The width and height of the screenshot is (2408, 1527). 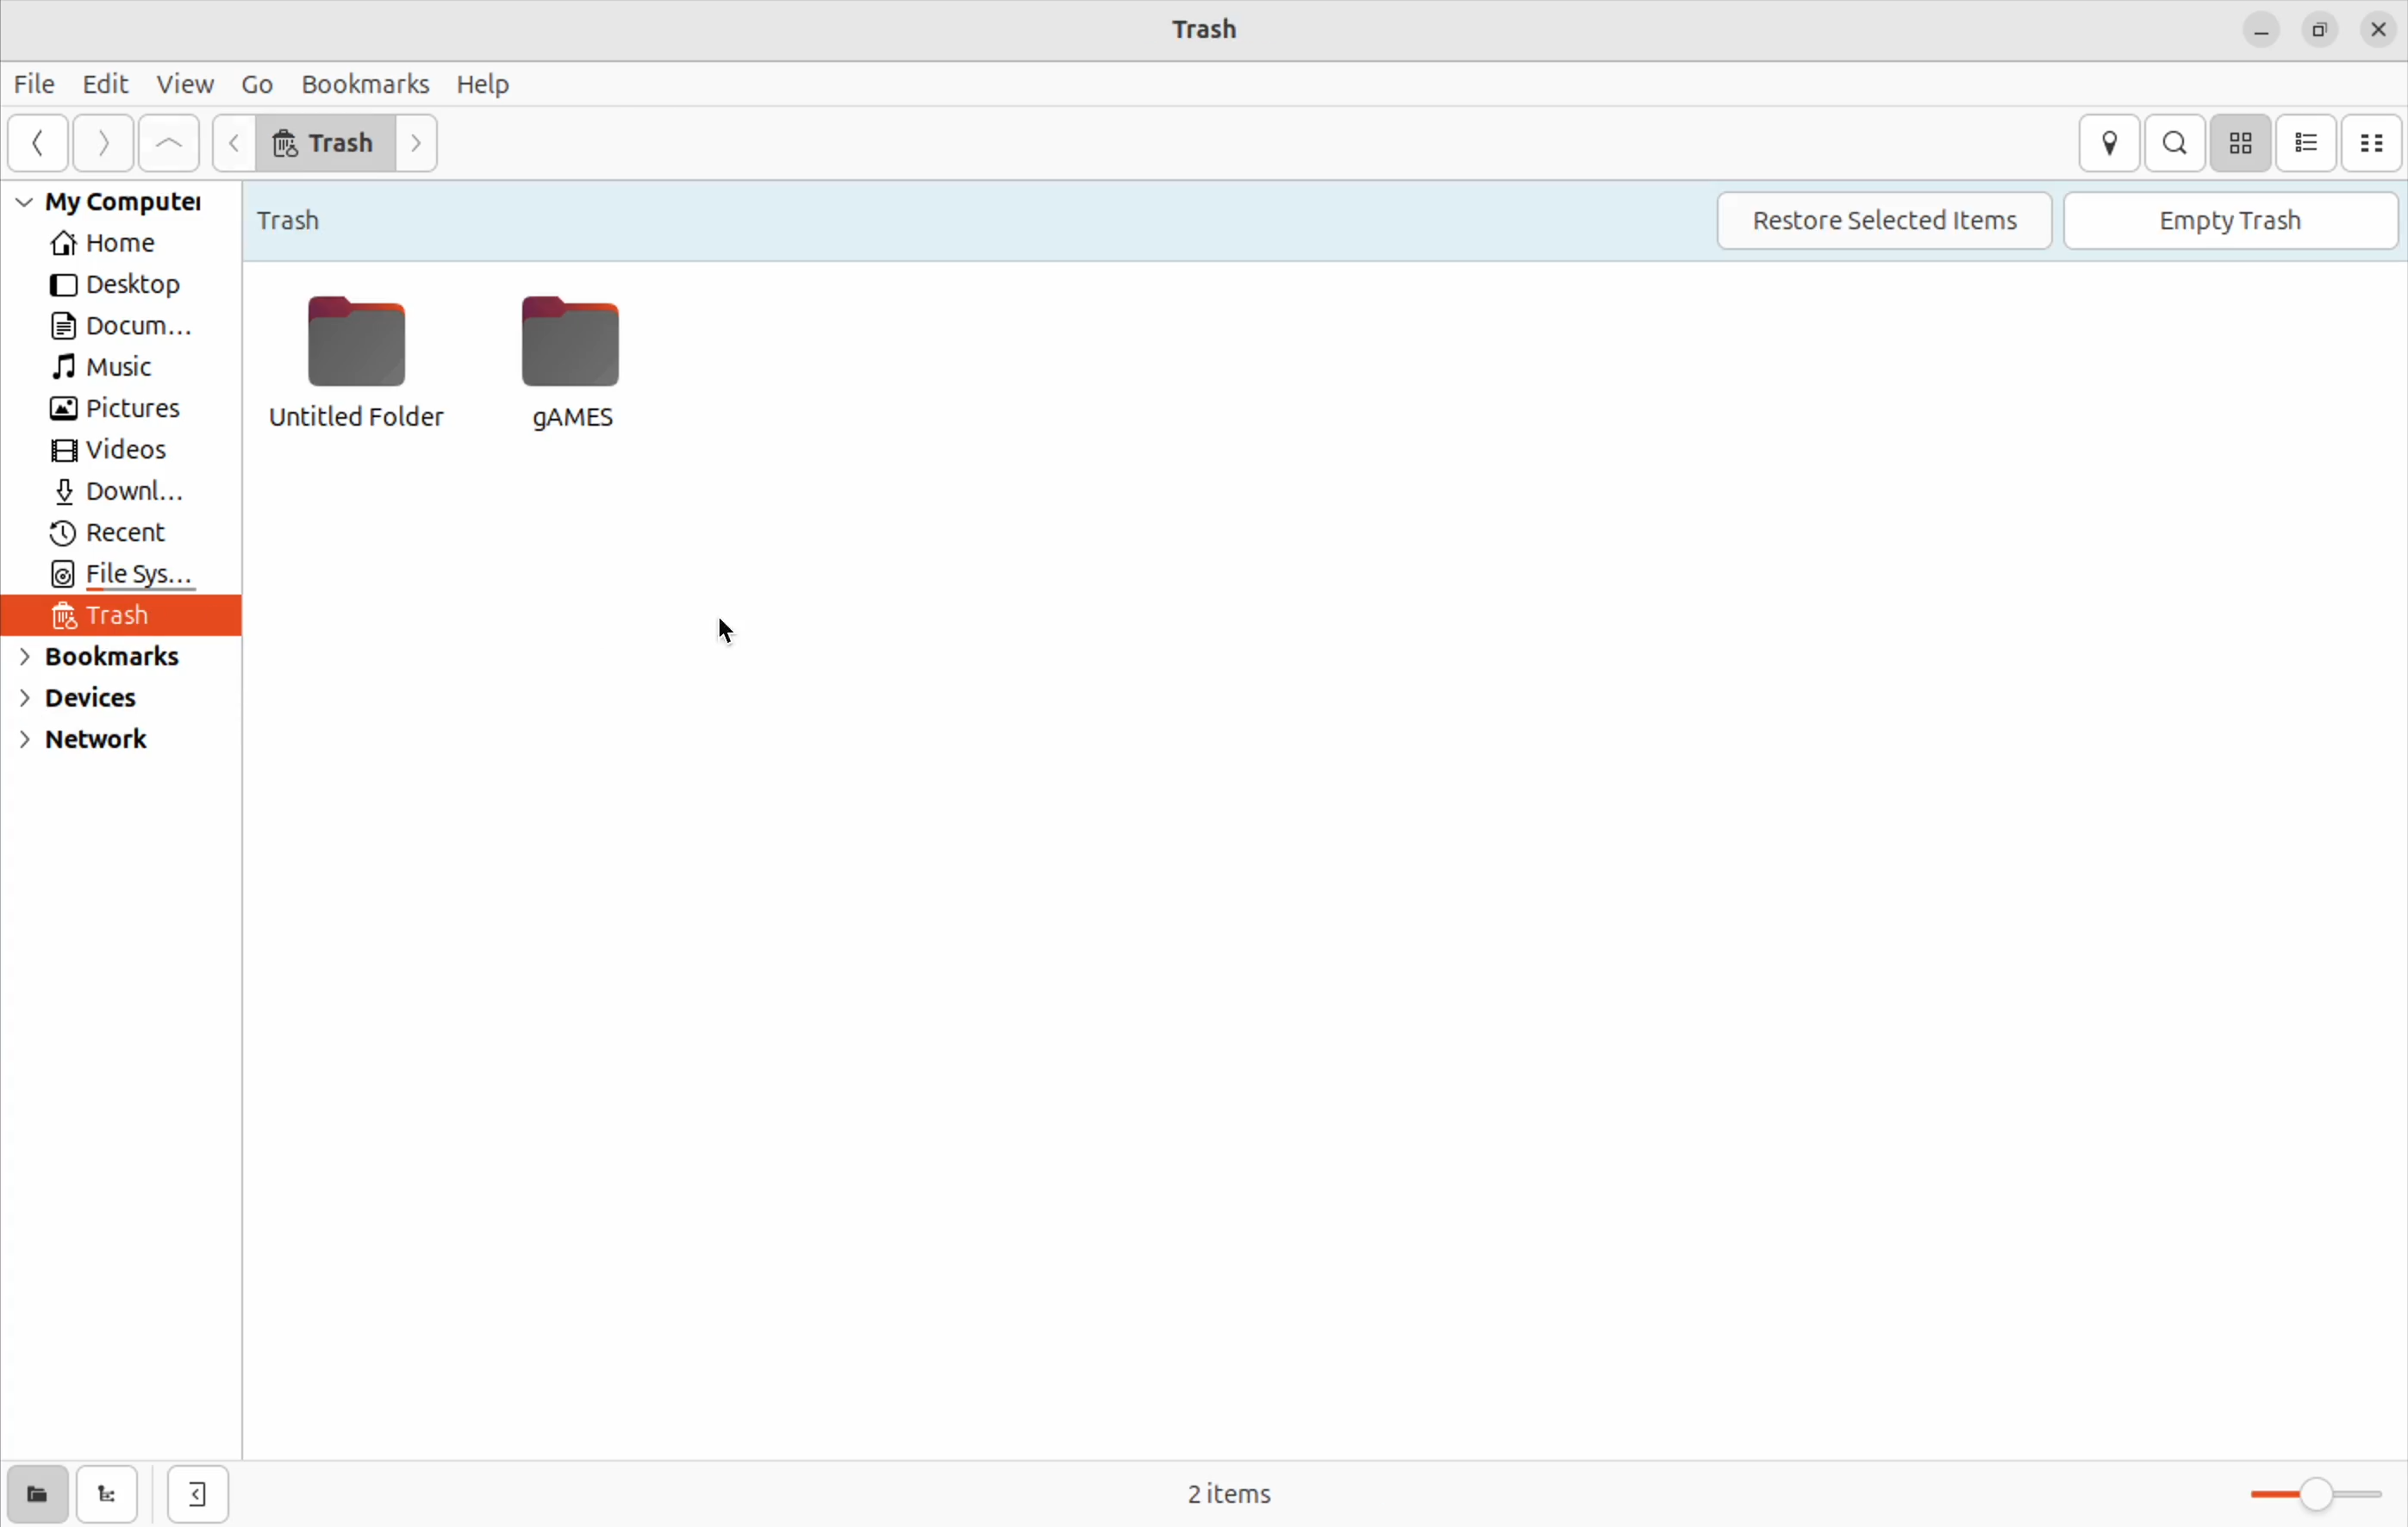 What do you see at coordinates (184, 84) in the screenshot?
I see `View` at bounding box center [184, 84].